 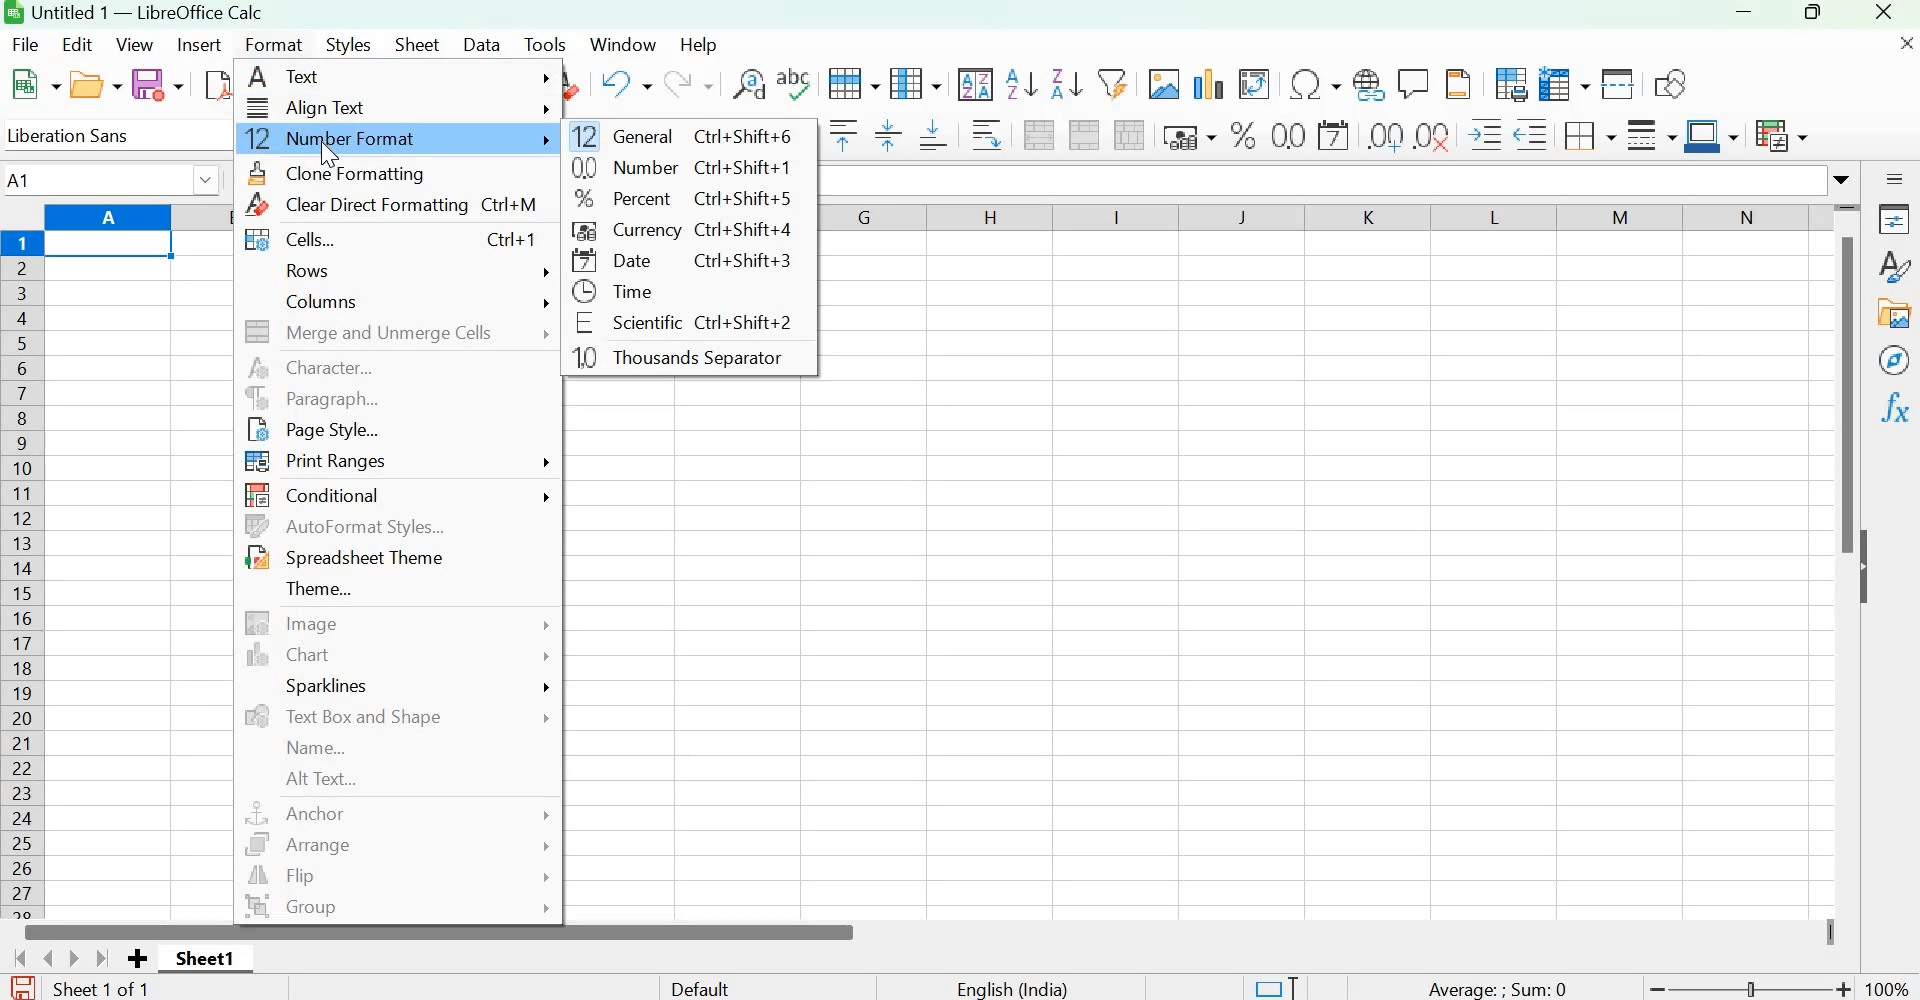 What do you see at coordinates (323, 370) in the screenshot?
I see `Character` at bounding box center [323, 370].